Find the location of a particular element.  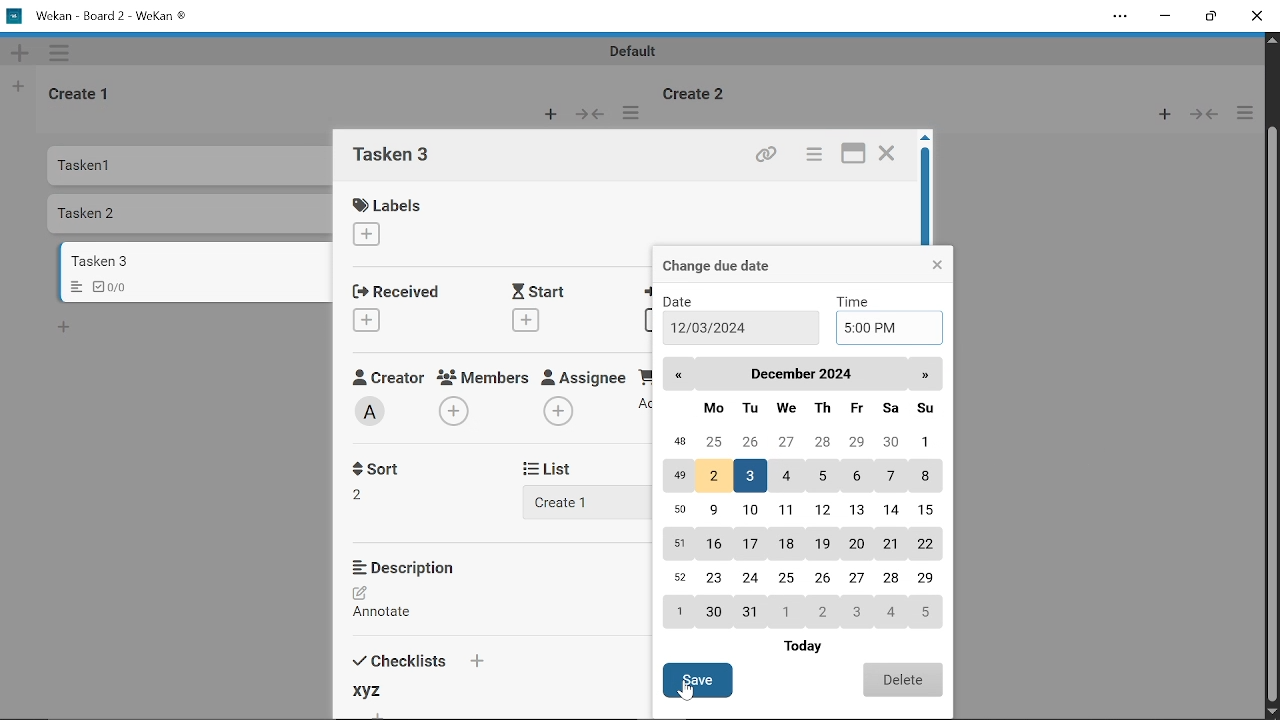

Add start date is located at coordinates (524, 319).